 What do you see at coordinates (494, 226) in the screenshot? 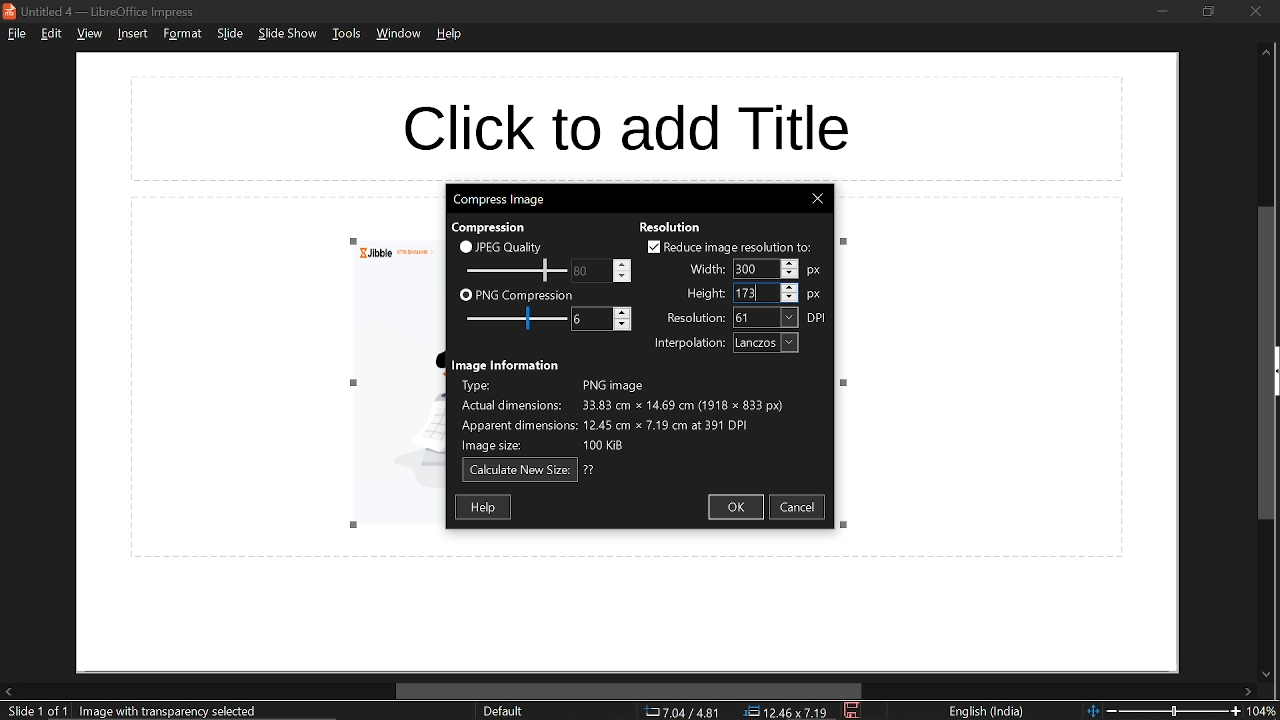
I see `text` at bounding box center [494, 226].